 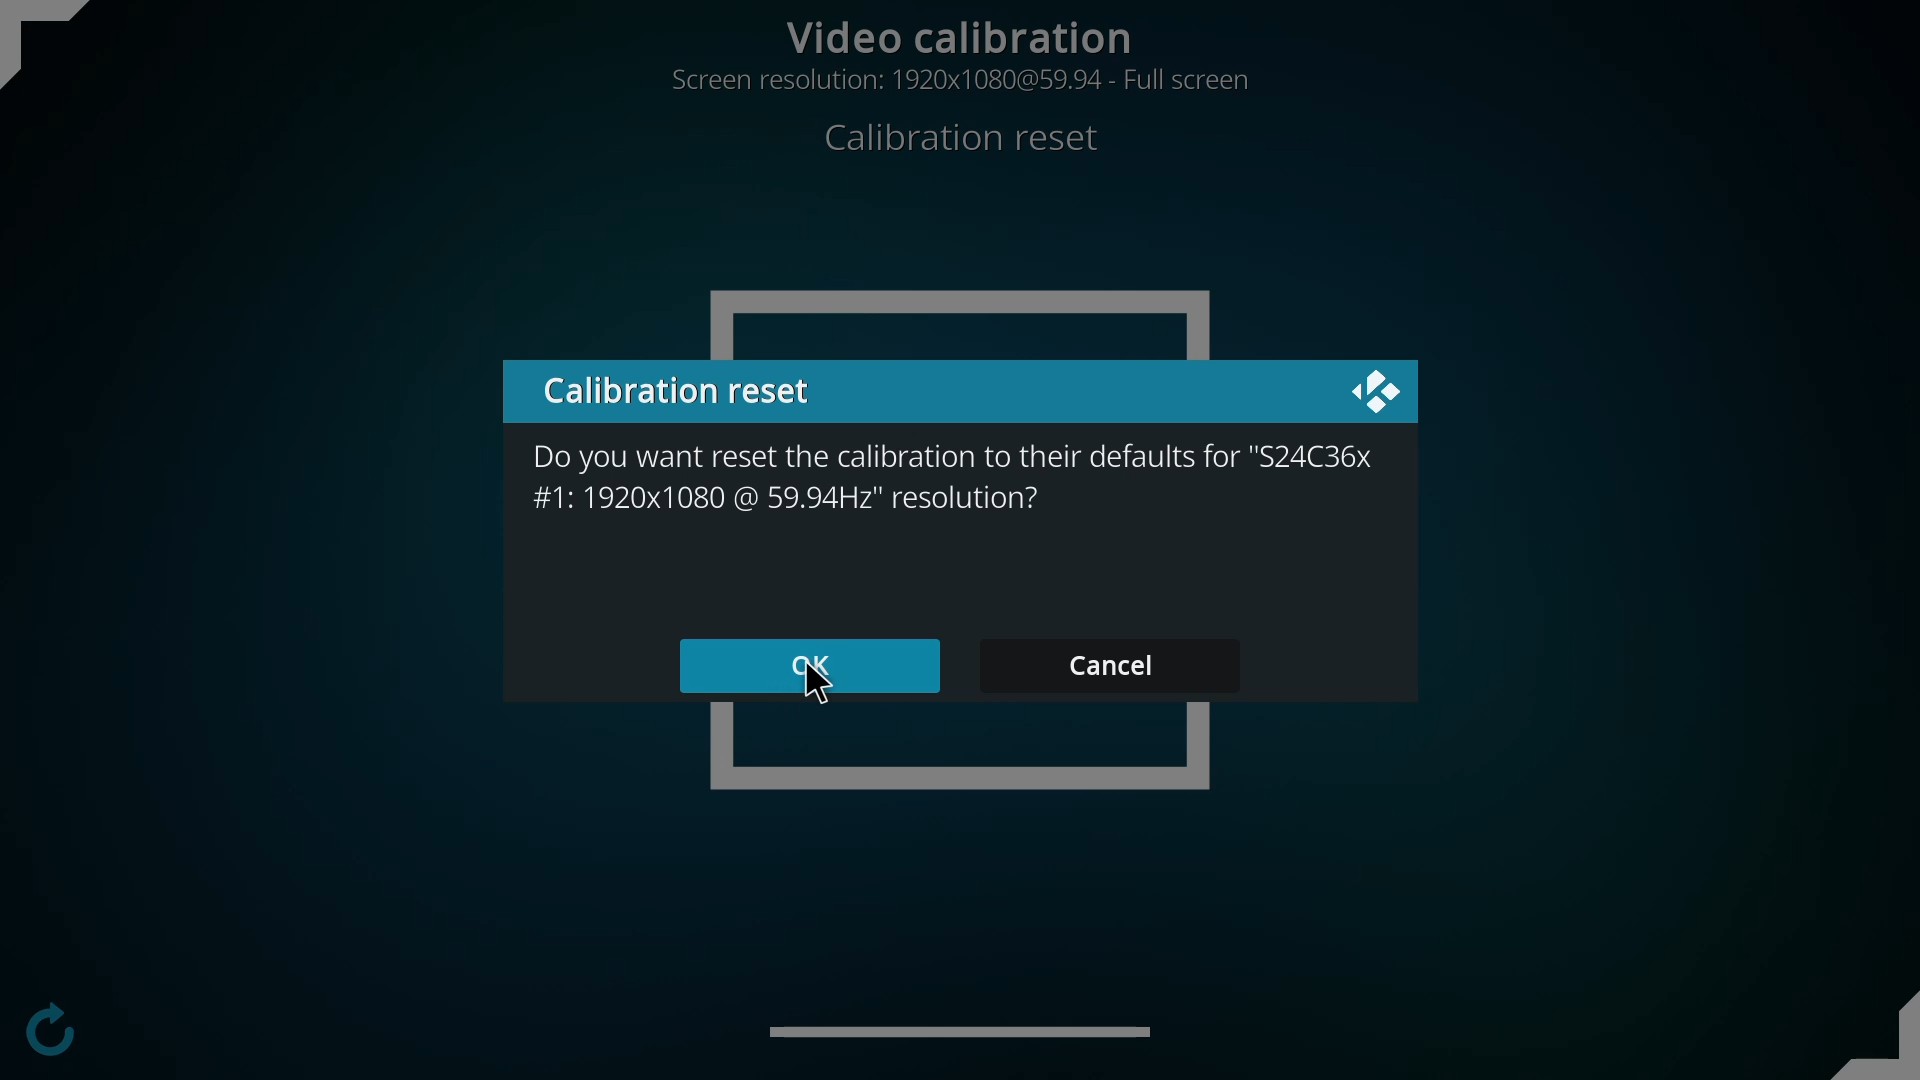 I want to click on adjust subtitles, so click(x=974, y=1030).